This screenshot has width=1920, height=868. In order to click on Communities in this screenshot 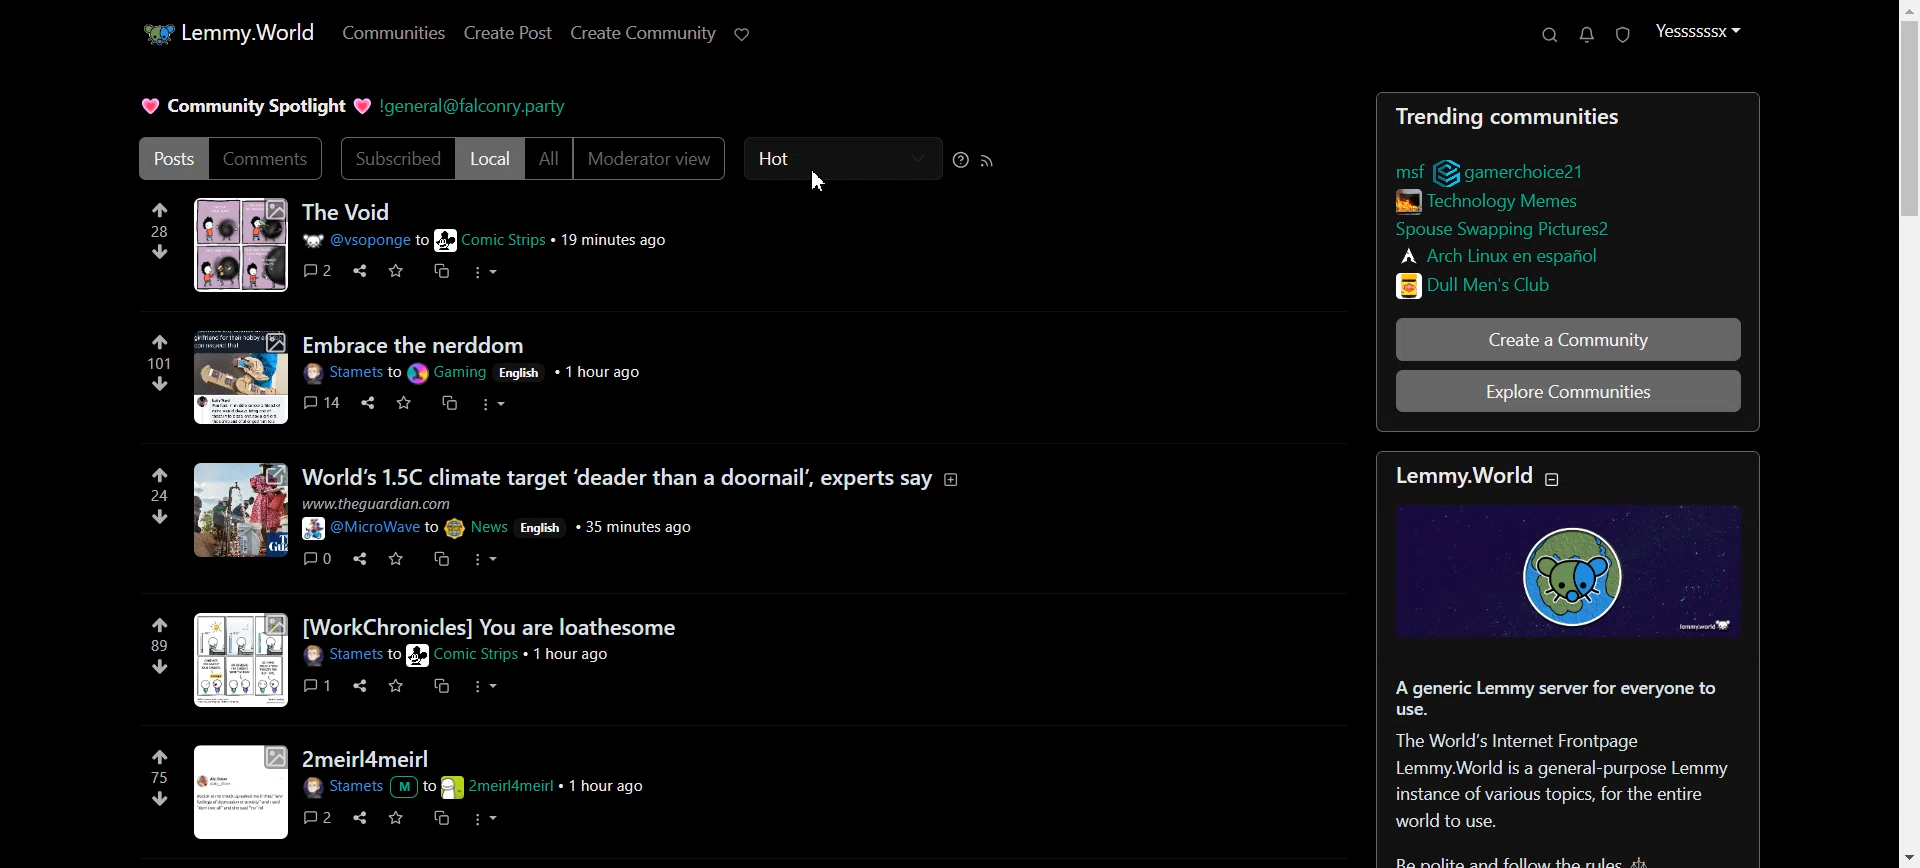, I will do `click(391, 33)`.